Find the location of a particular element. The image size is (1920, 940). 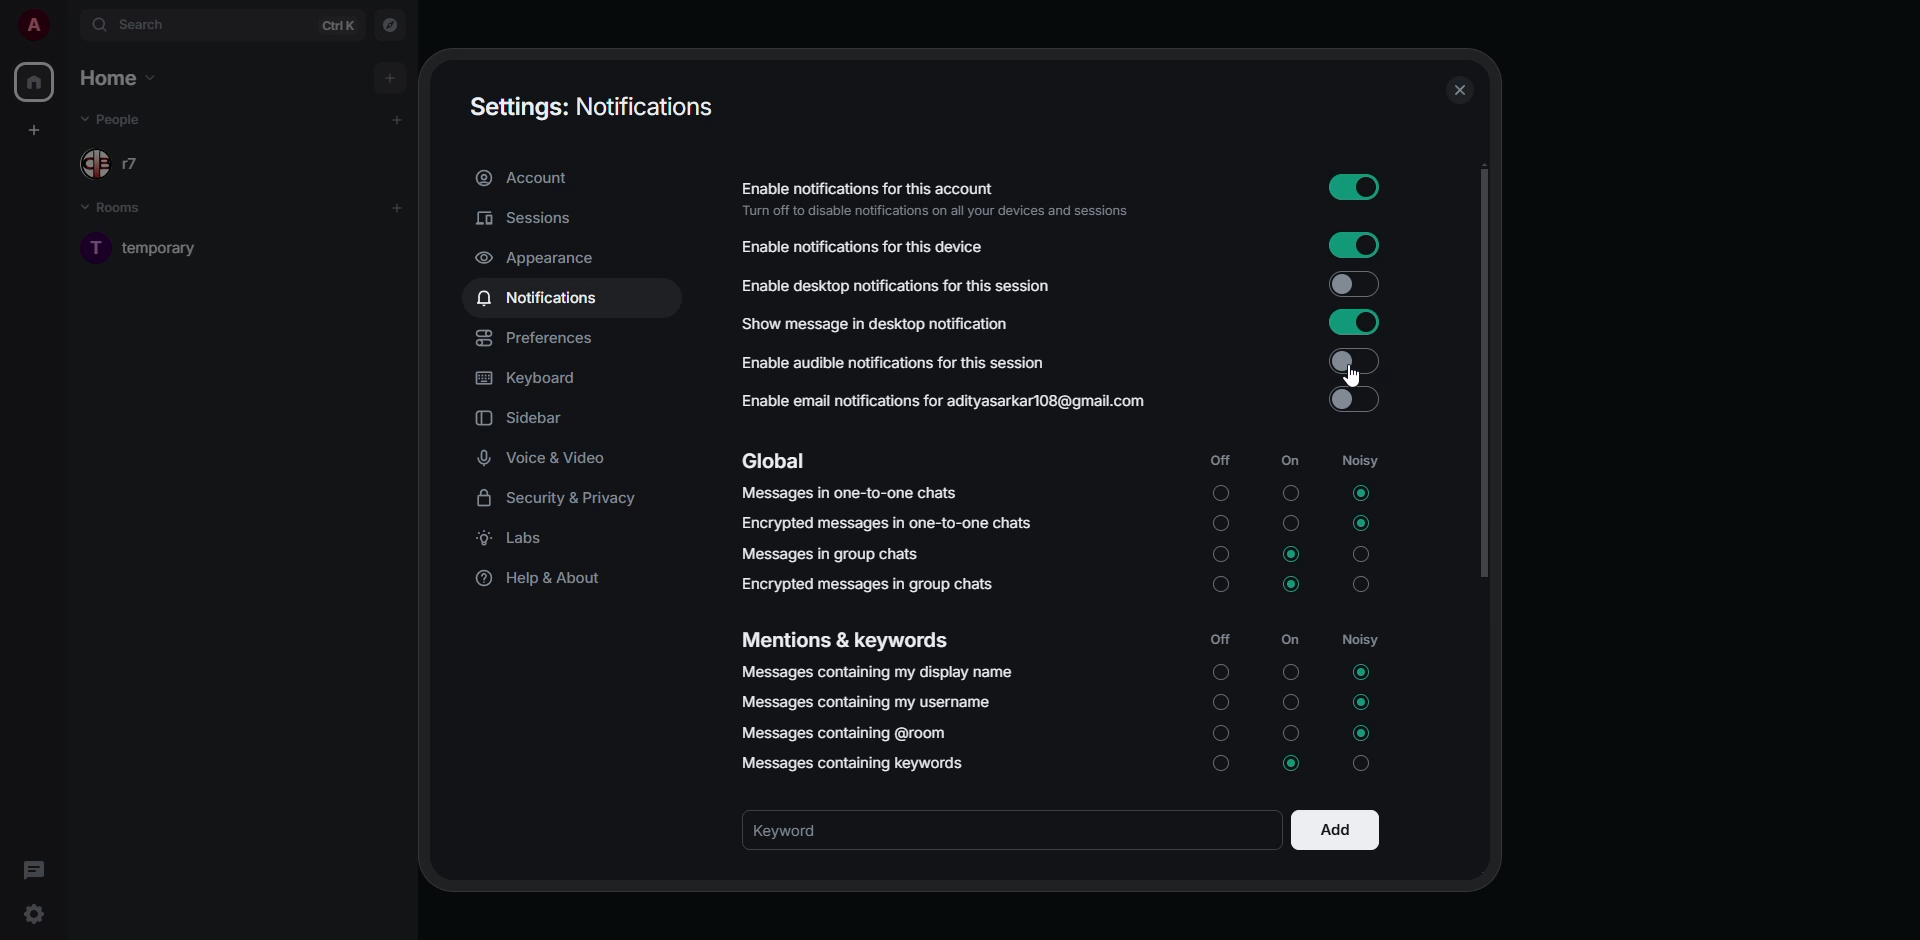

selected is located at coordinates (1292, 762).